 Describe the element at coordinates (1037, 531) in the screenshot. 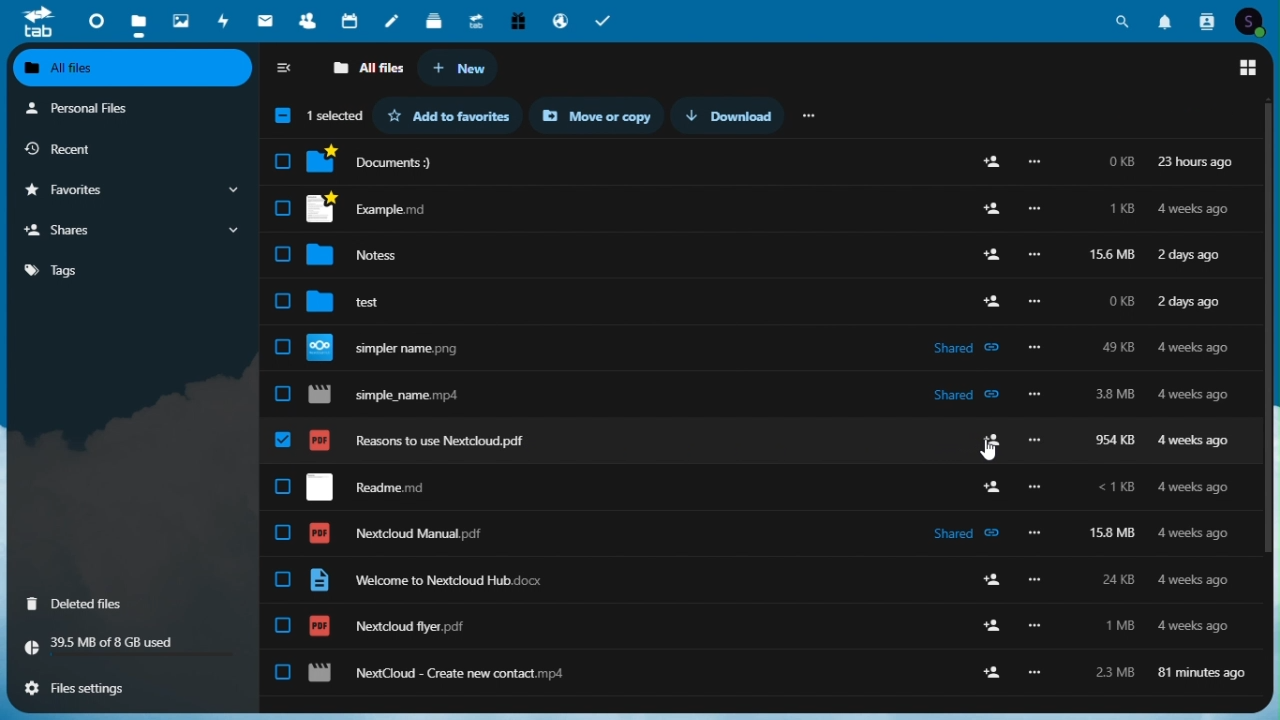

I see `more options` at that location.